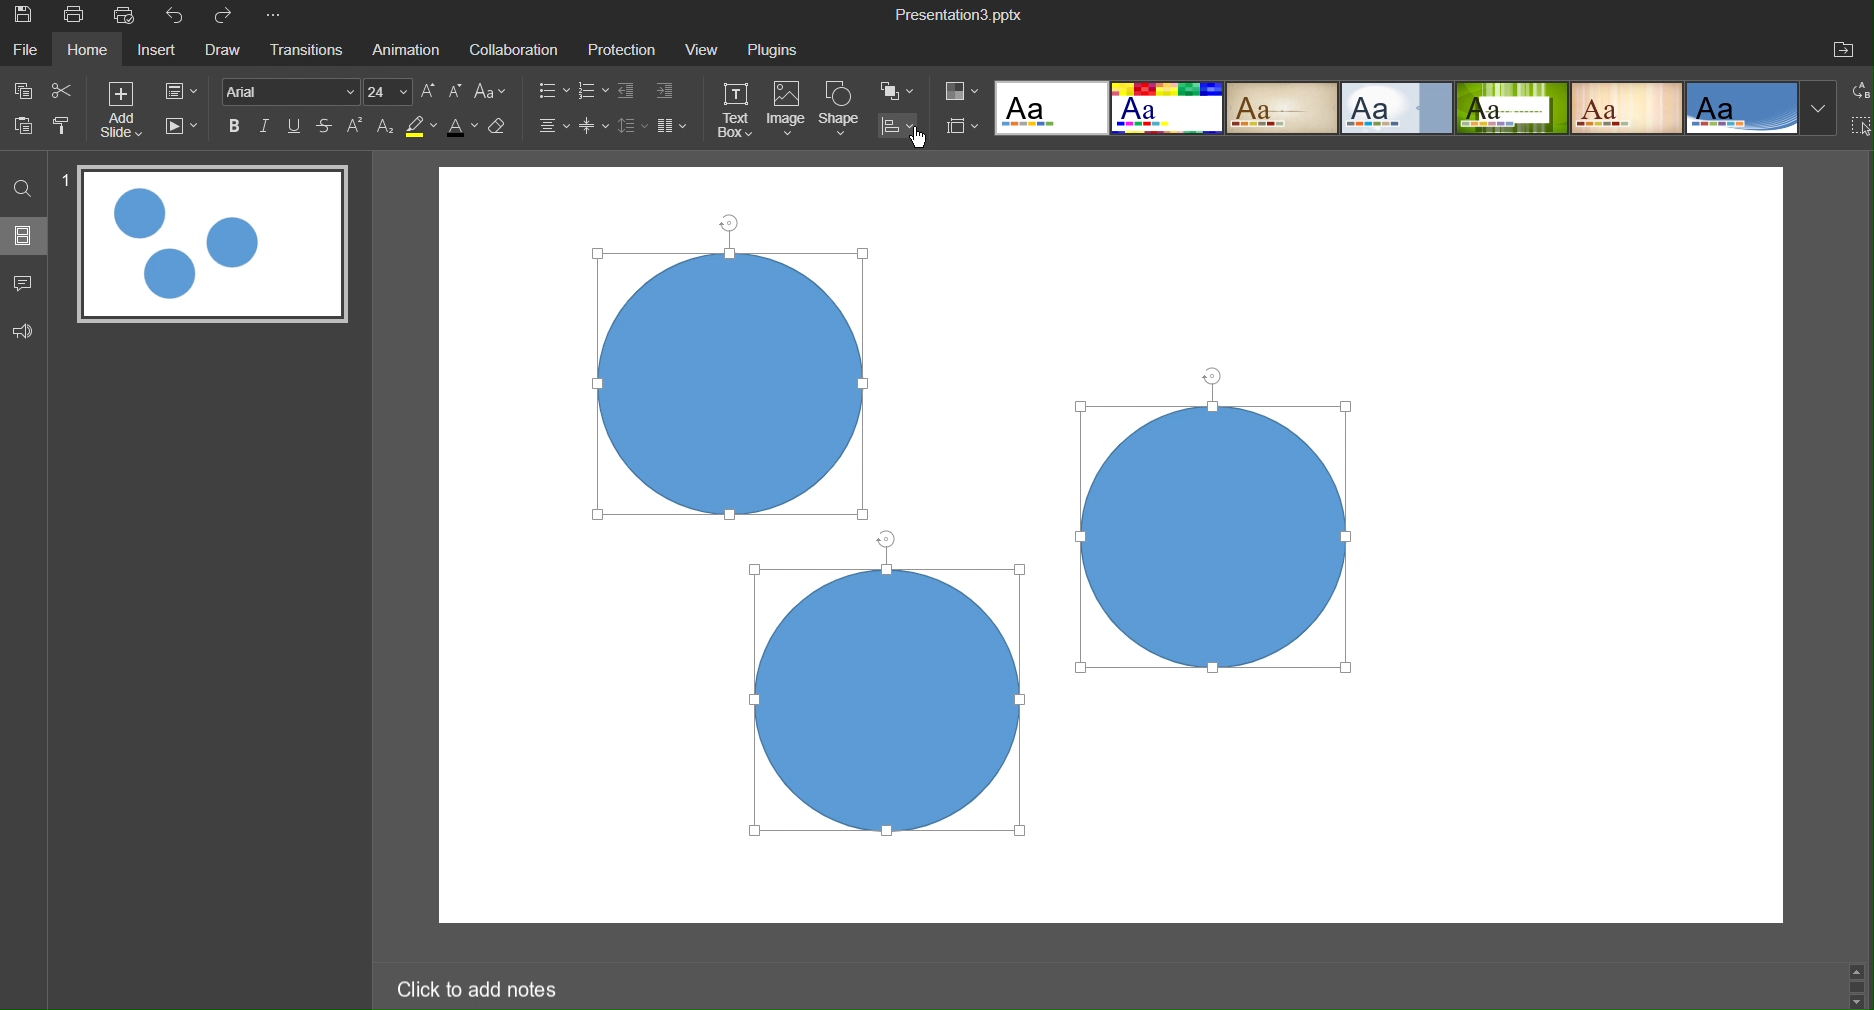  I want to click on Font, so click(291, 91).